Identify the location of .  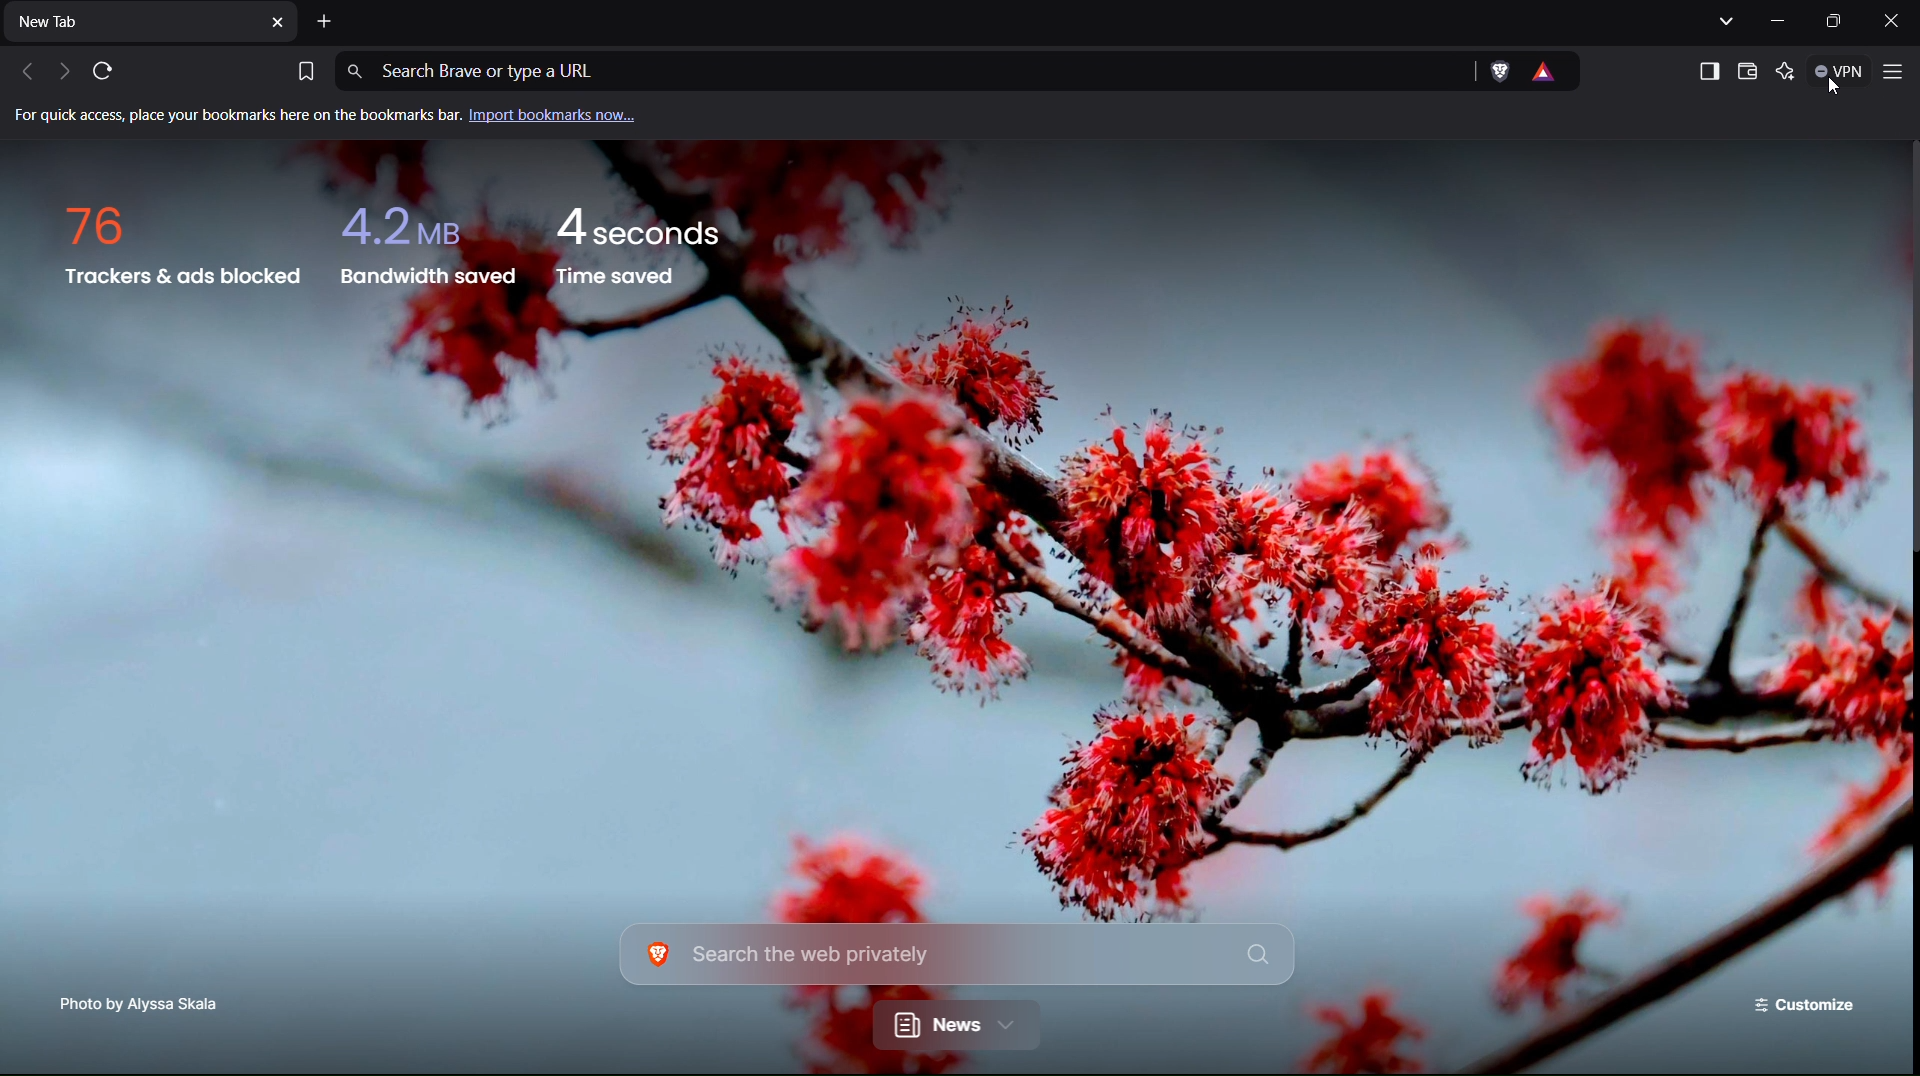
(1835, 90).